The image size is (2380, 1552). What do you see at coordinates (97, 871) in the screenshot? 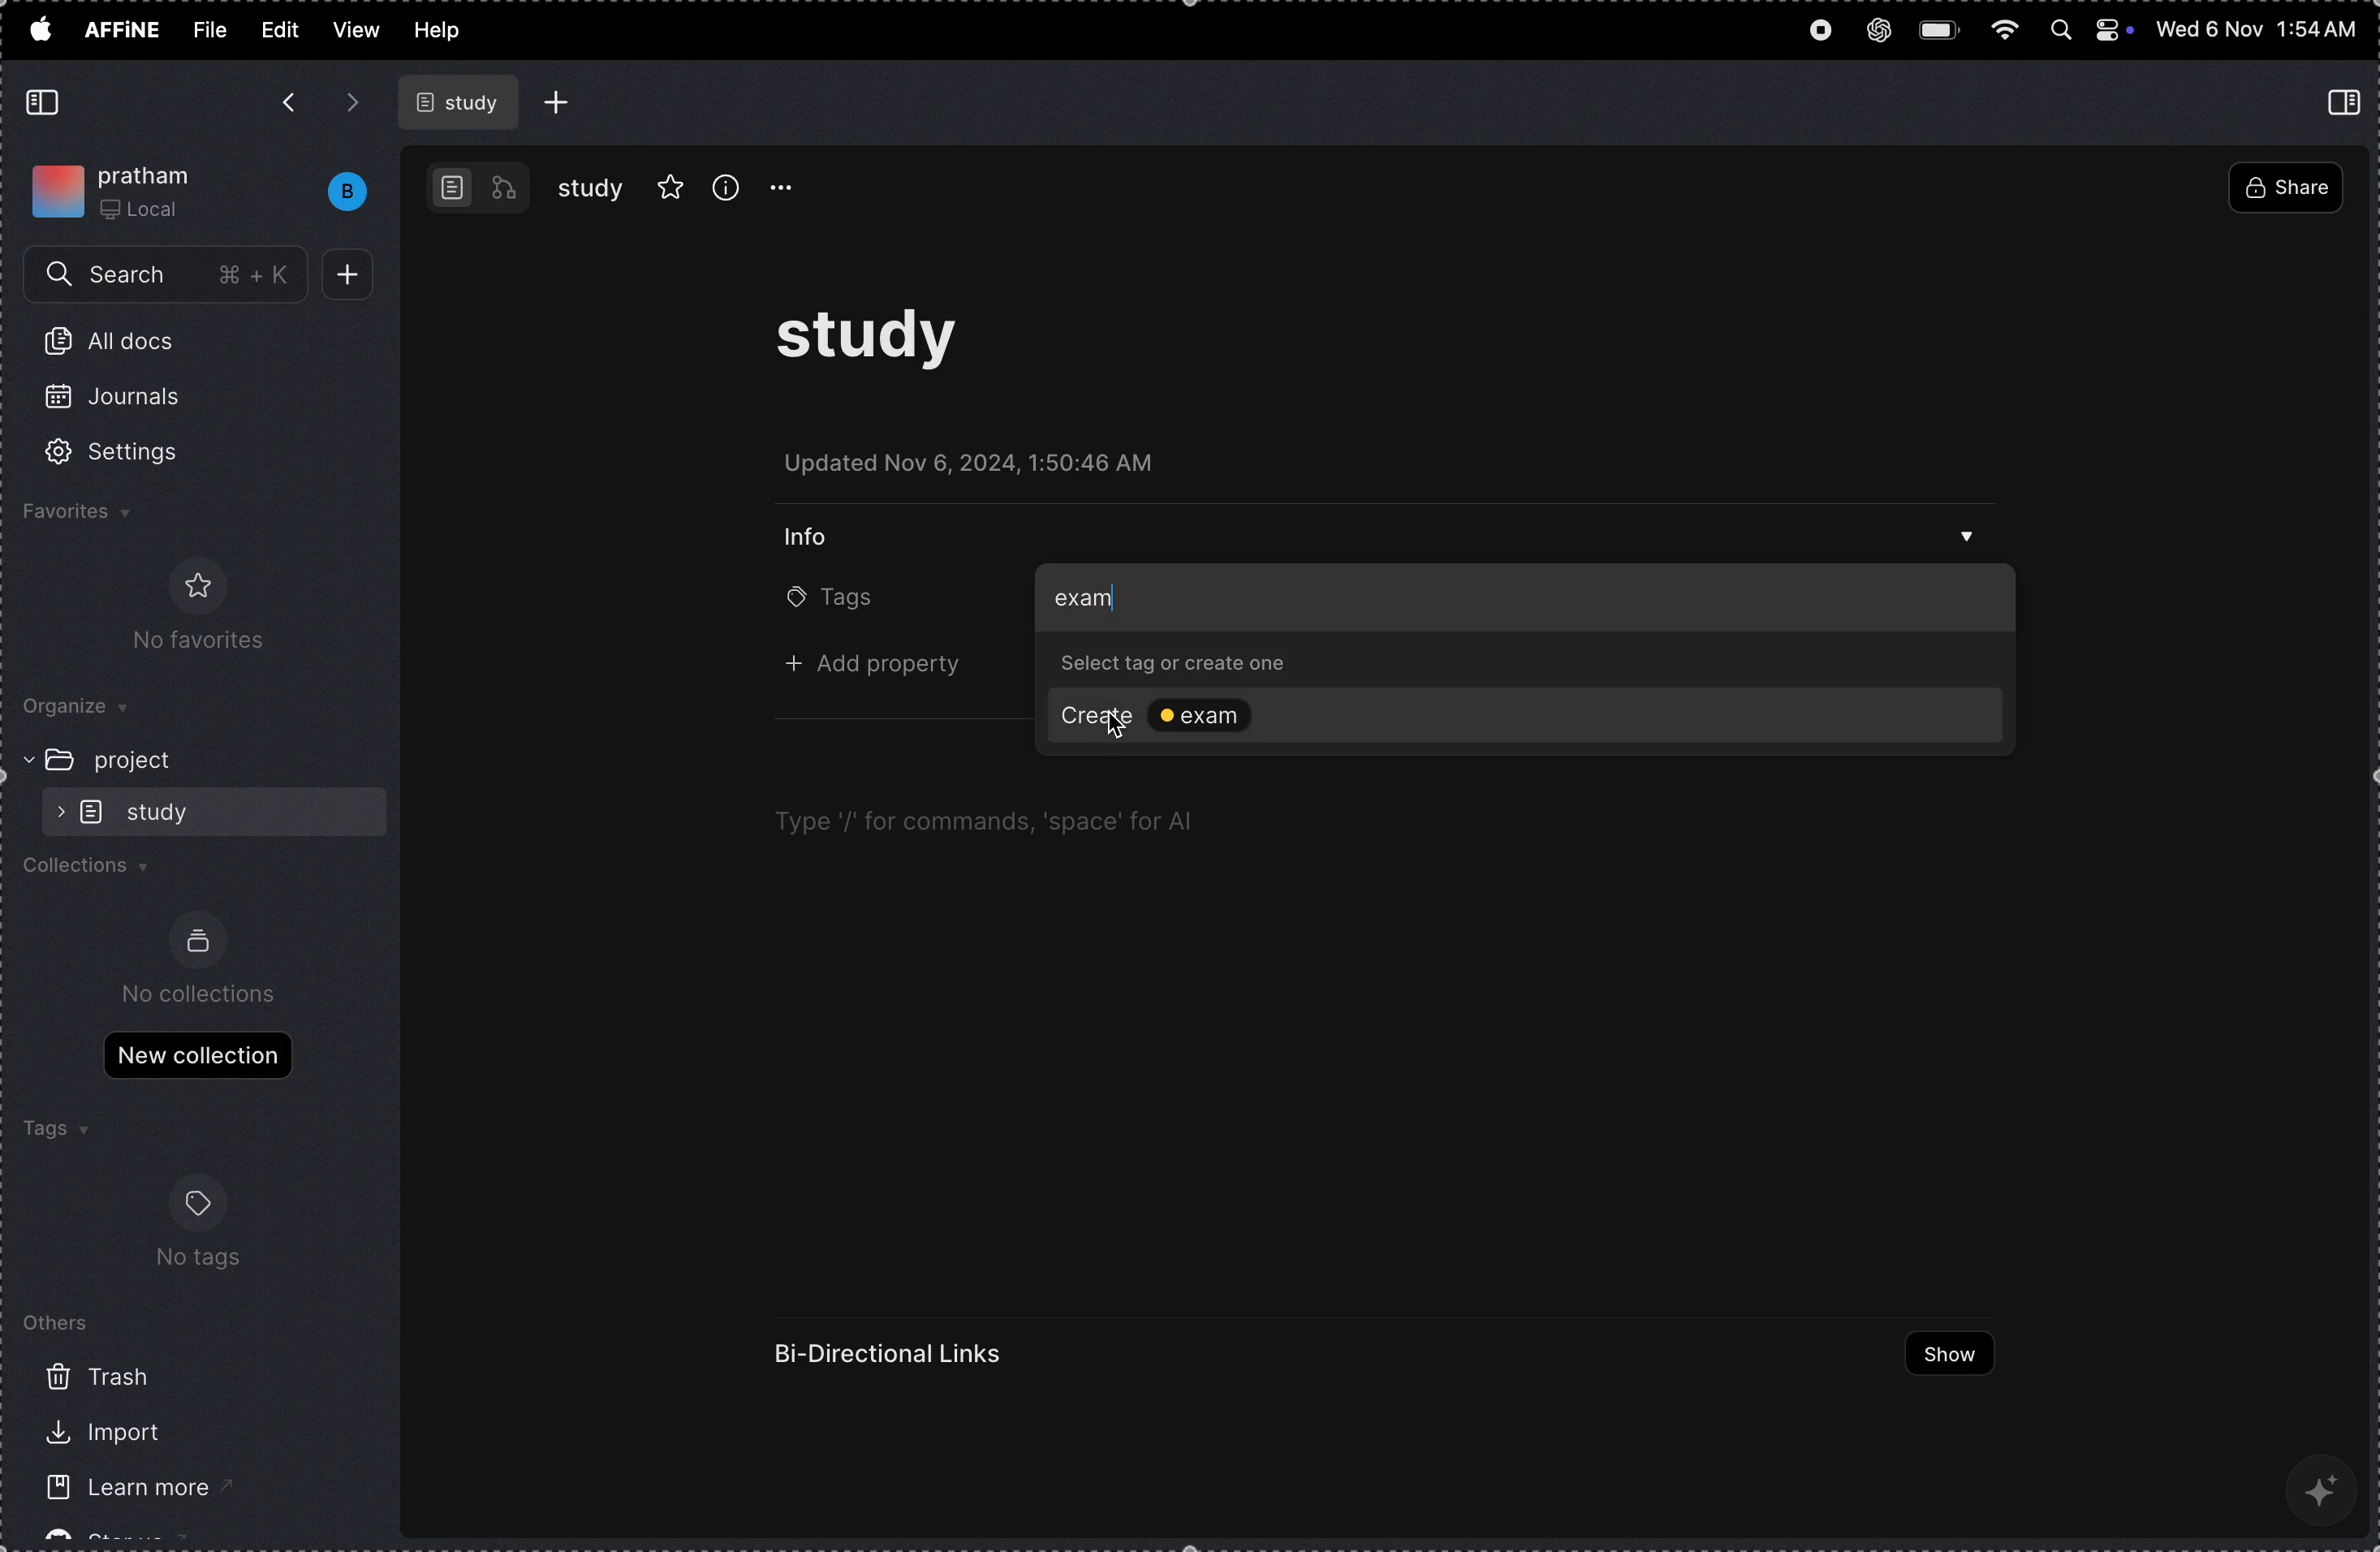
I see `collections` at bounding box center [97, 871].